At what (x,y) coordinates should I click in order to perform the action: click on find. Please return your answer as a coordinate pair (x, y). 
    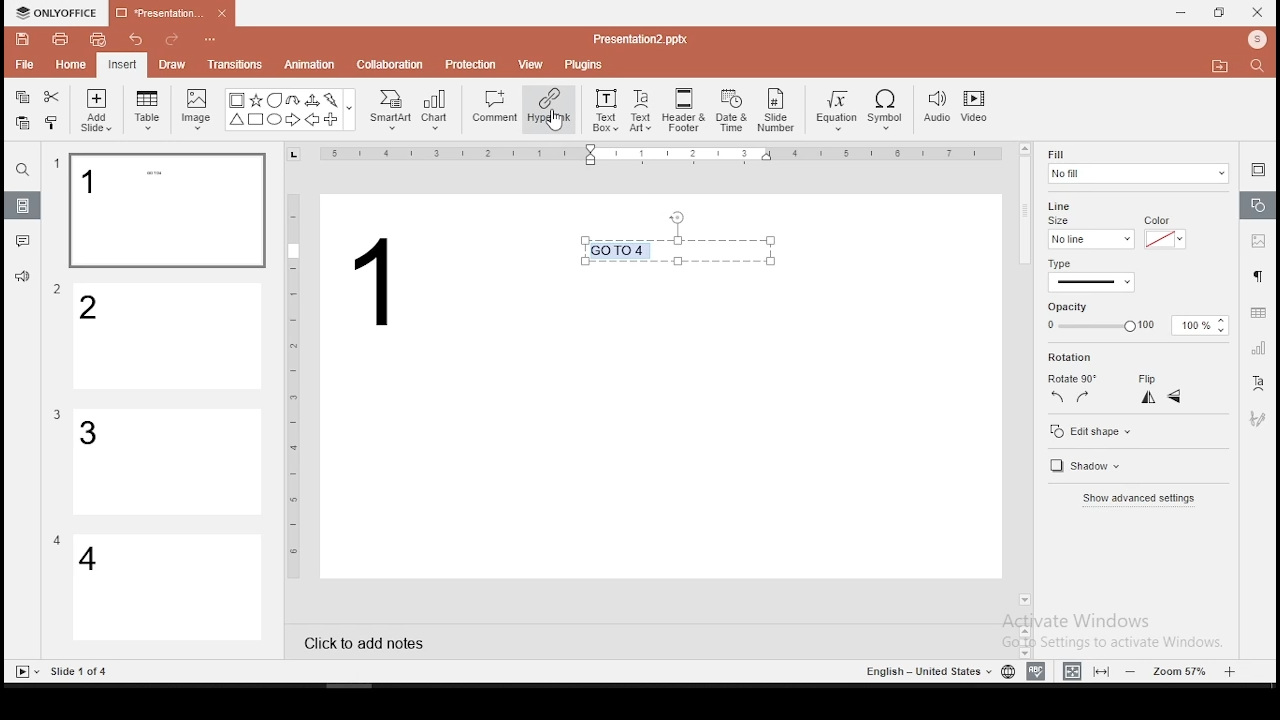
    Looking at the image, I should click on (22, 170).